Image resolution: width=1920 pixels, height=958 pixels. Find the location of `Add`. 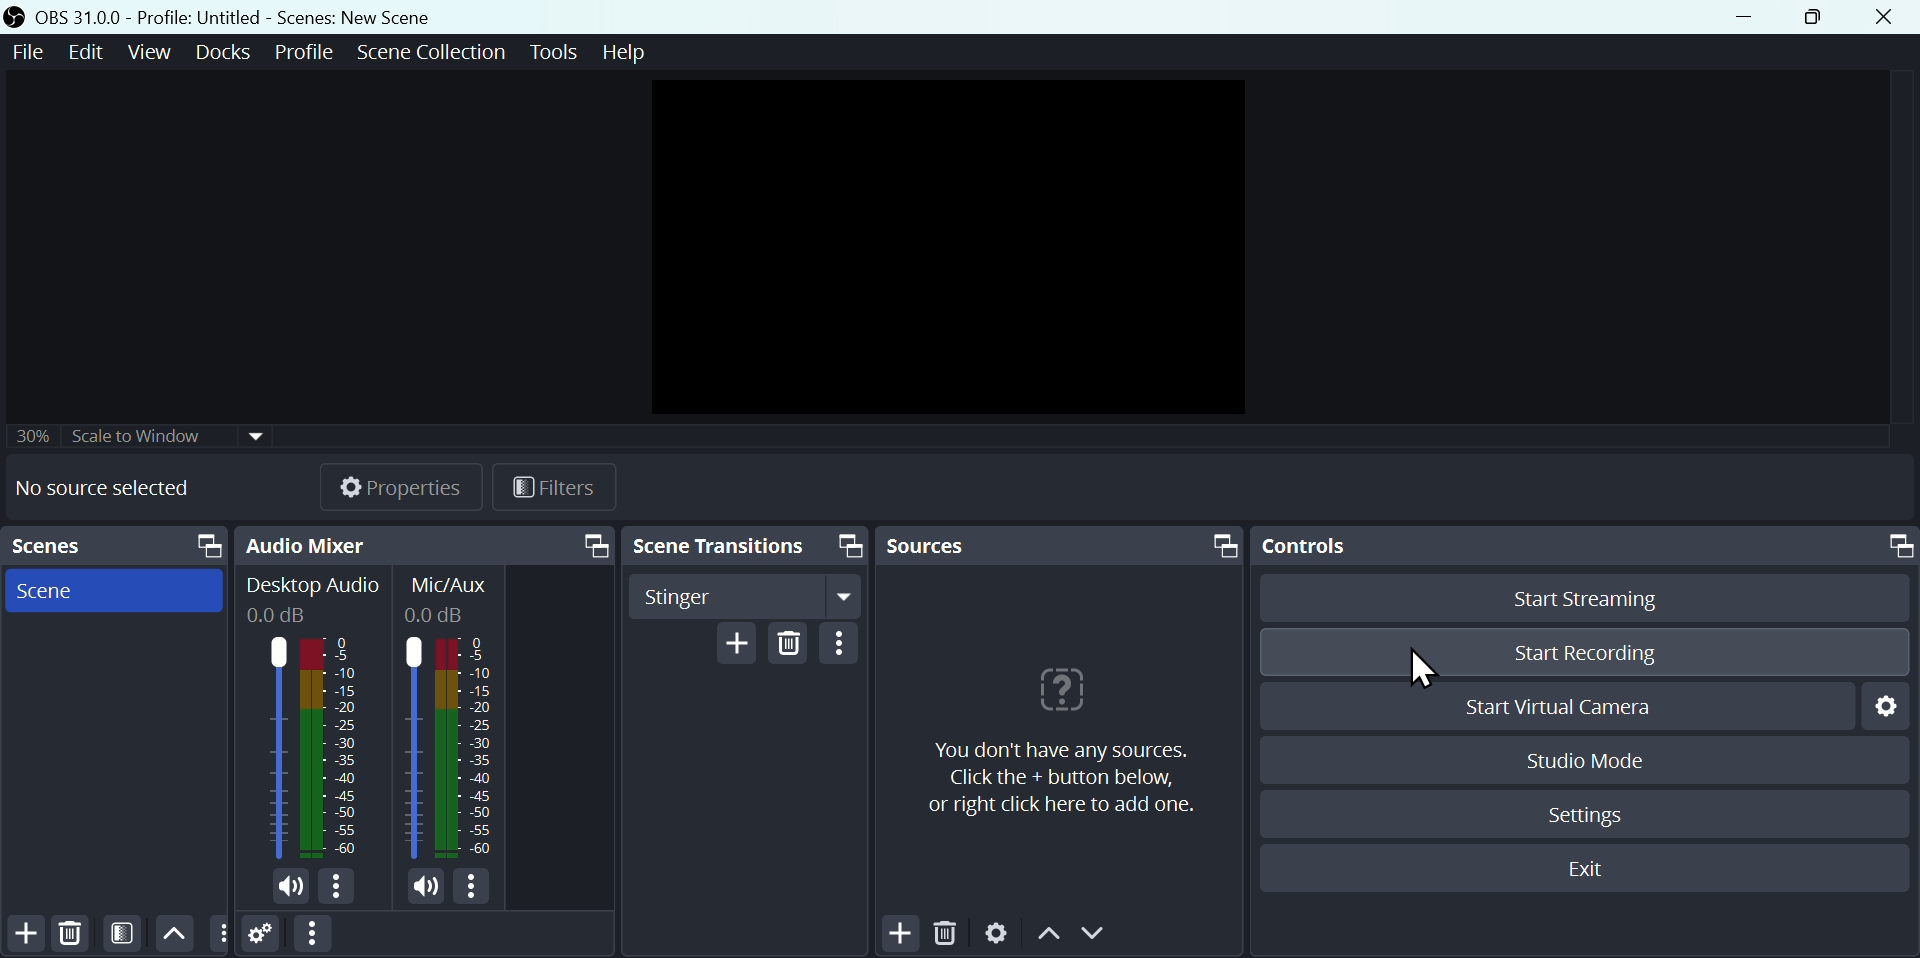

Add is located at coordinates (738, 646).